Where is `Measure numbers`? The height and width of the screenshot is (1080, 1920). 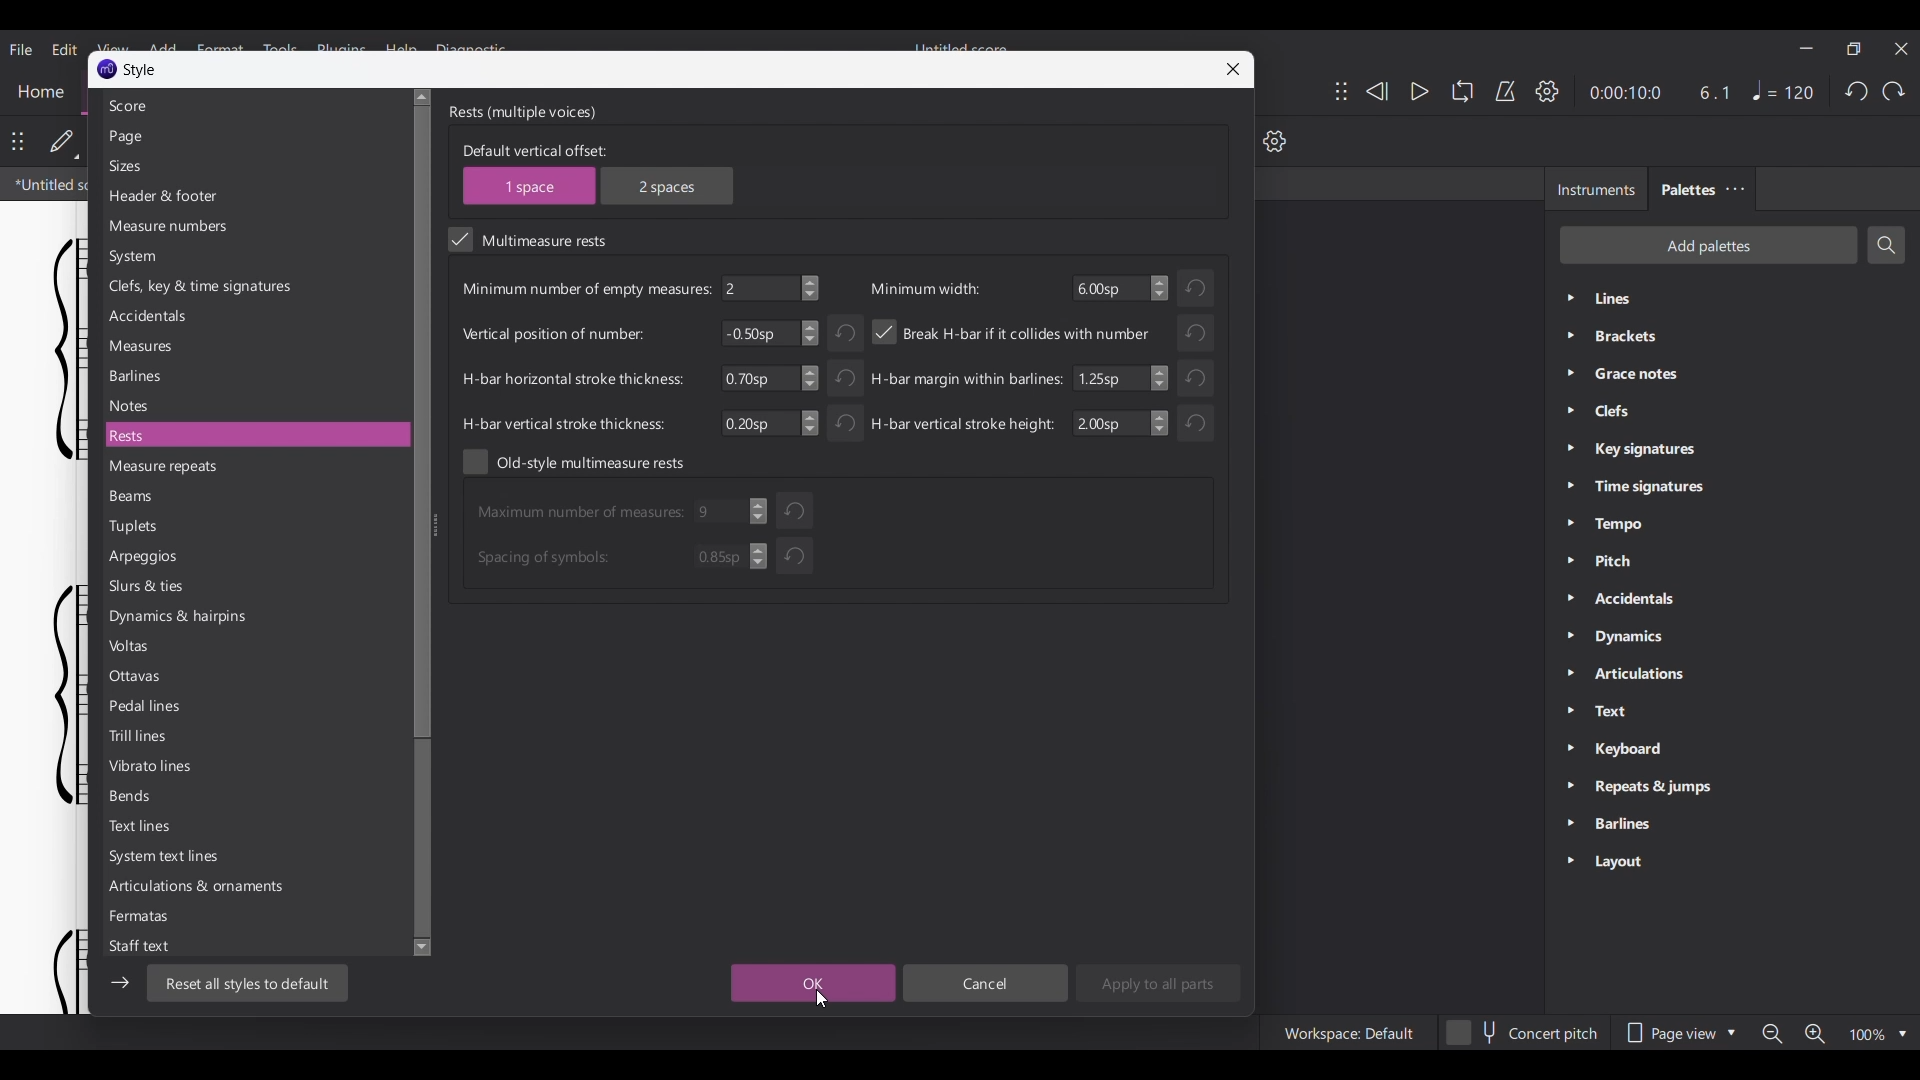 Measure numbers is located at coordinates (254, 227).